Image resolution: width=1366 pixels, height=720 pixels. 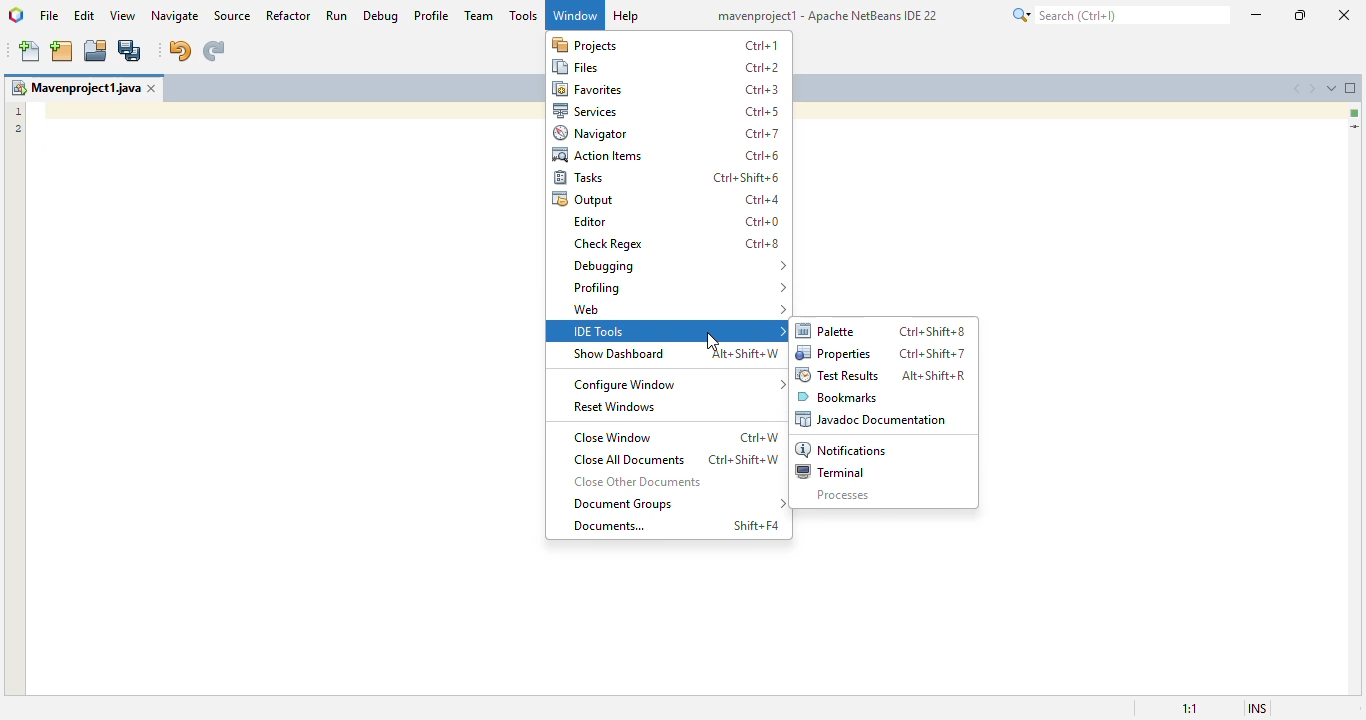 I want to click on navigate, so click(x=177, y=15).